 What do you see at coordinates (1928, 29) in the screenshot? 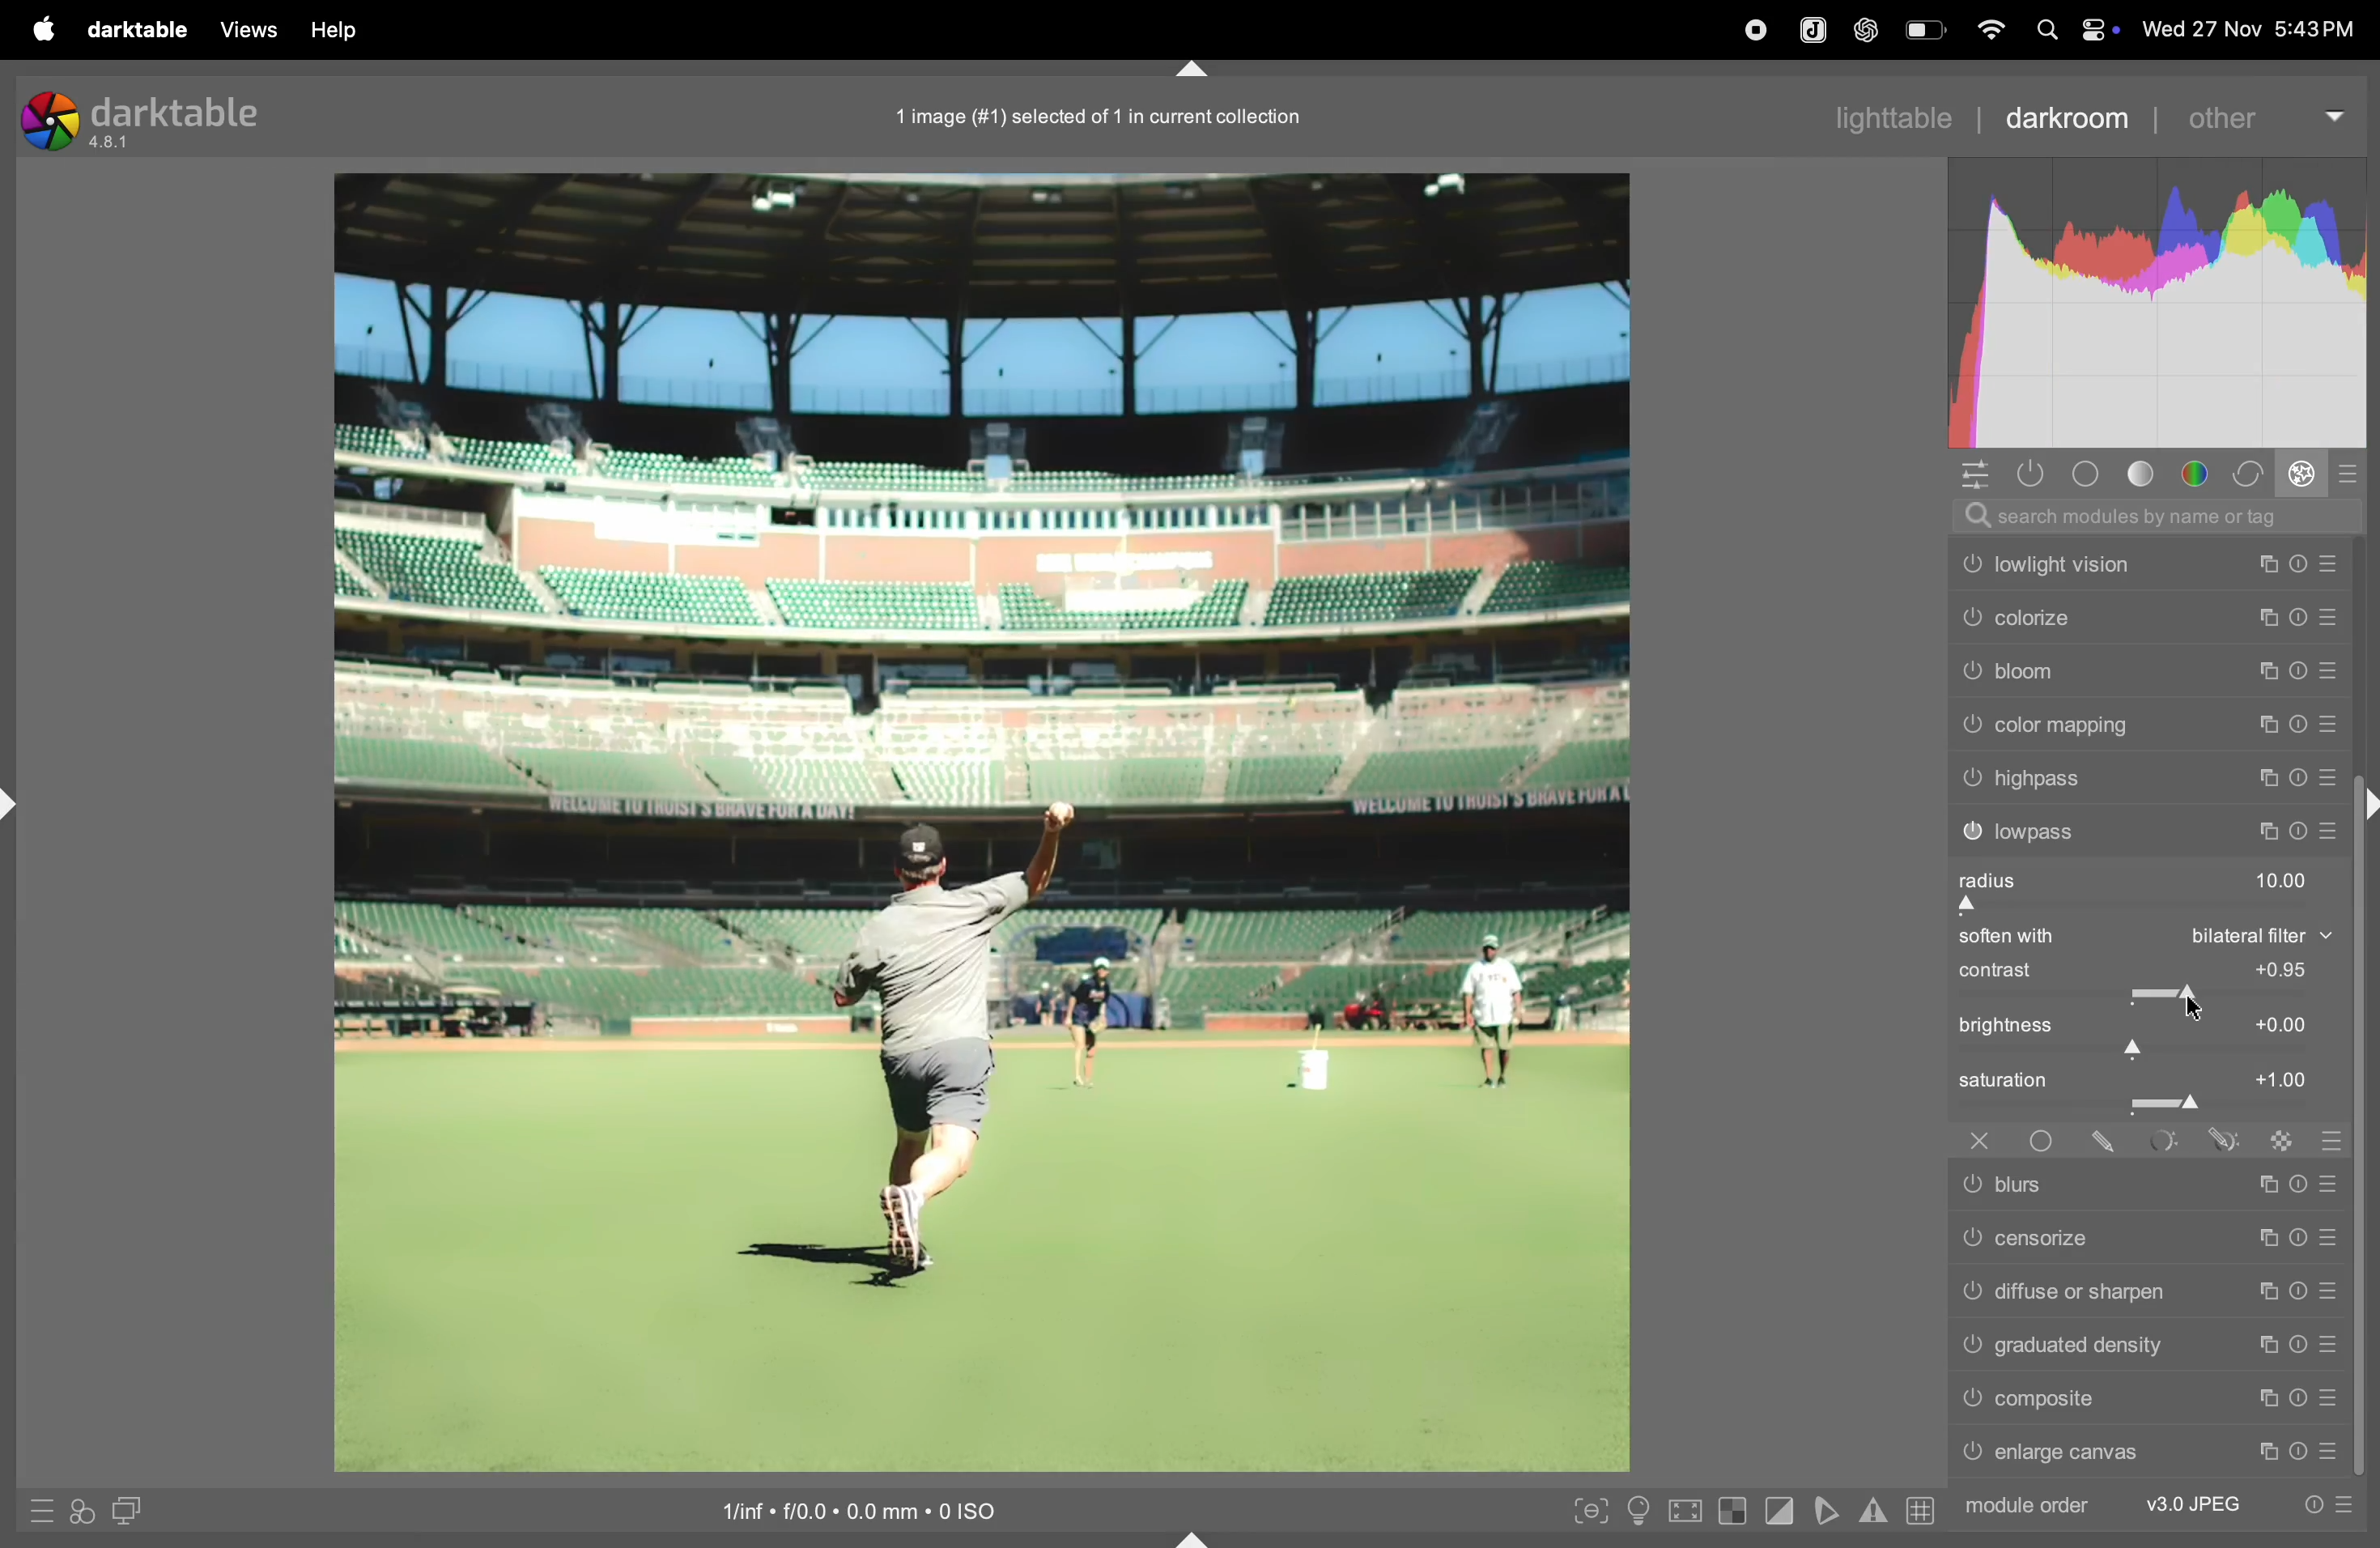
I see `battery` at bounding box center [1928, 29].